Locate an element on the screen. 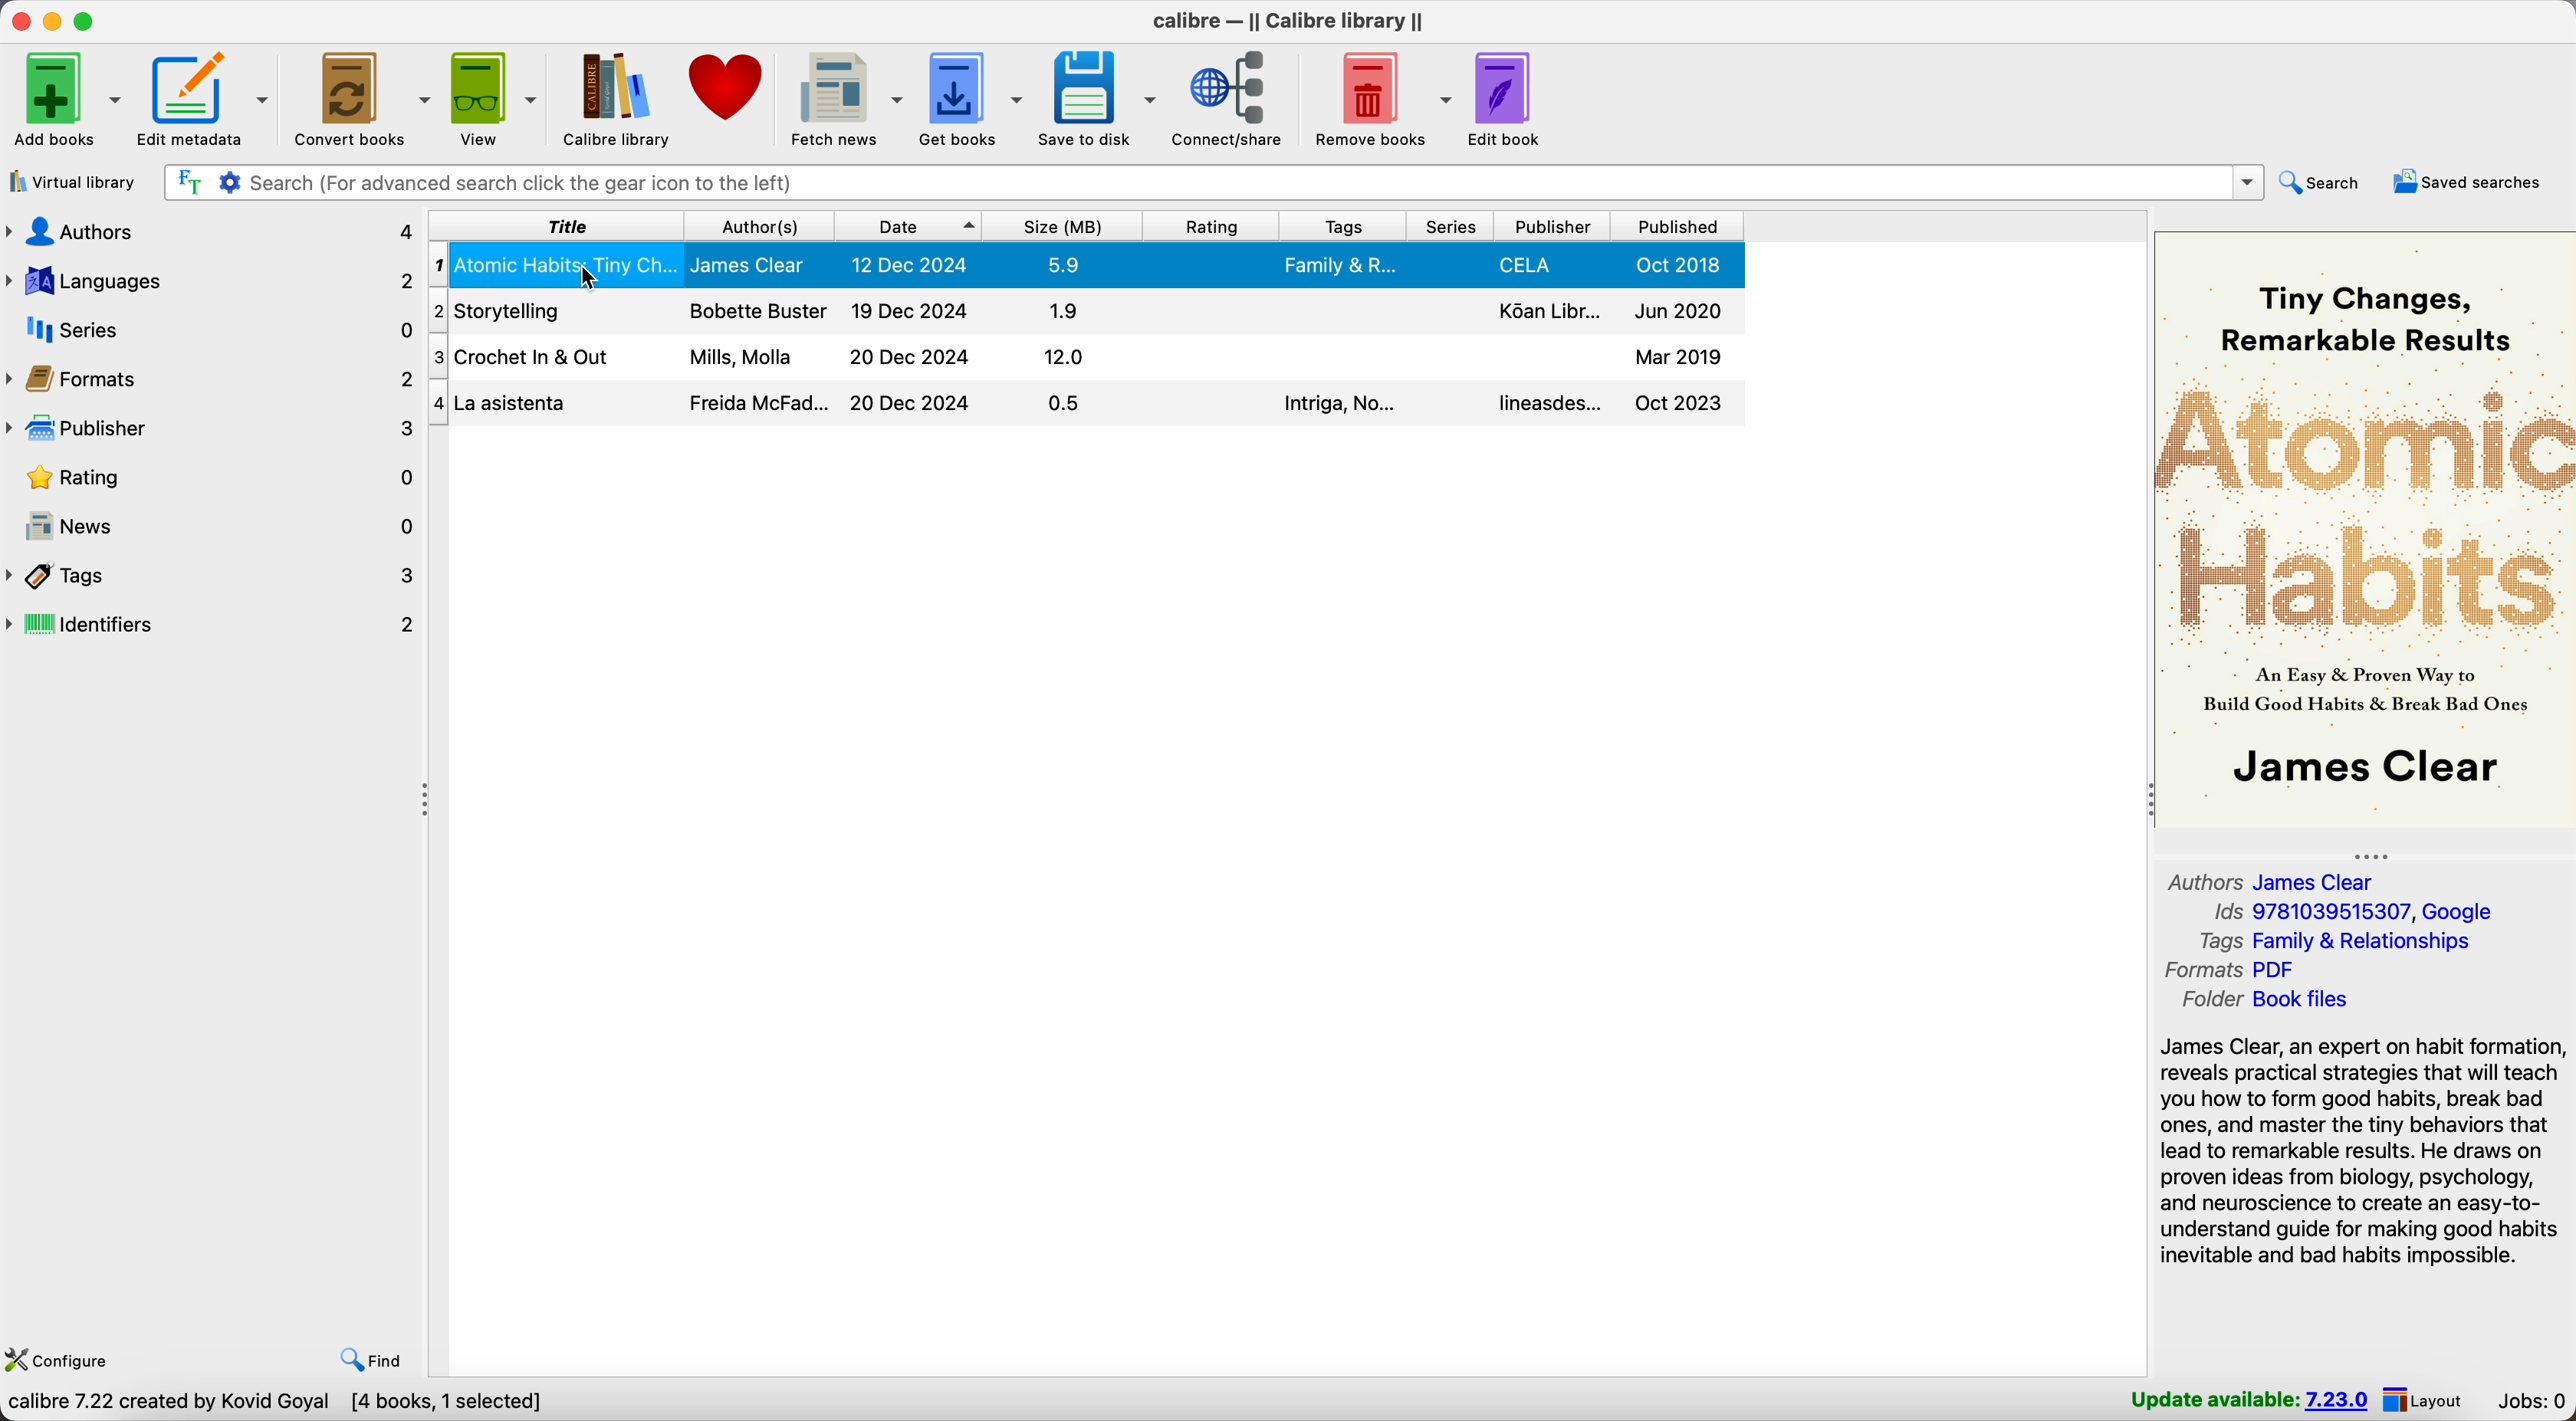 The width and height of the screenshot is (2576, 1421). languages is located at coordinates (211, 278).